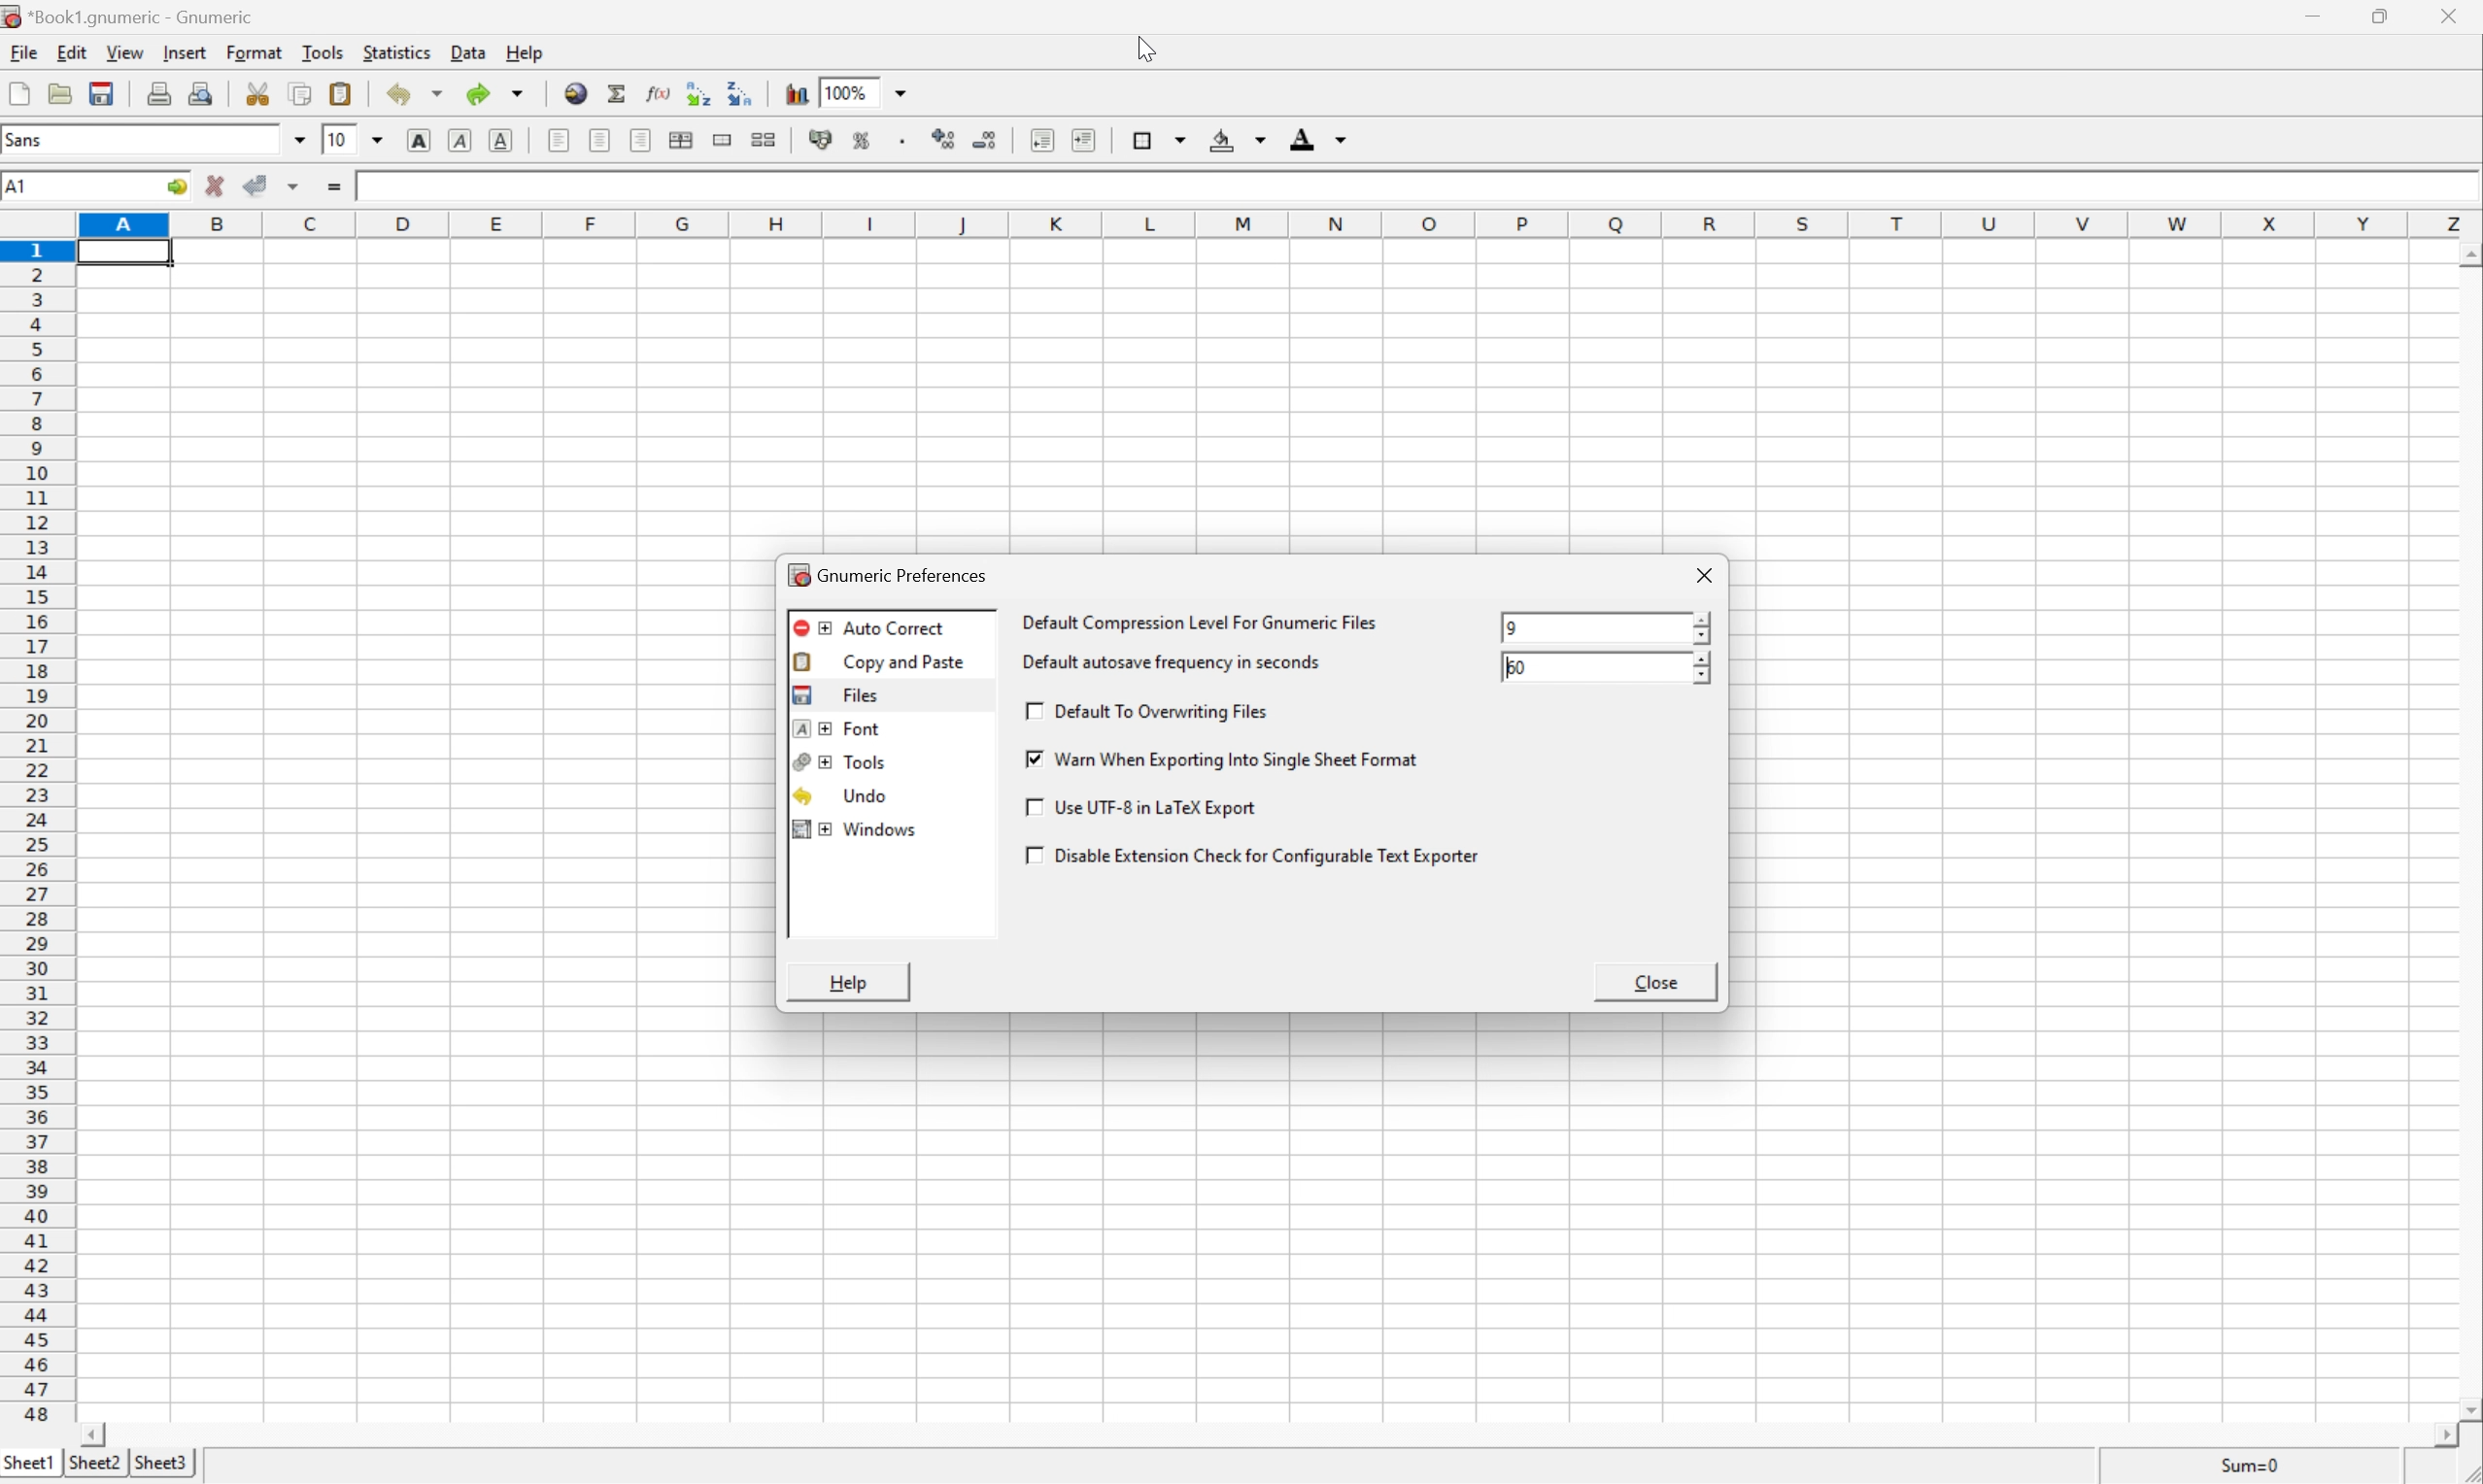 The height and width of the screenshot is (1484, 2483). Describe the element at coordinates (1259, 853) in the screenshot. I see `disable extension check for configurable text exporter` at that location.